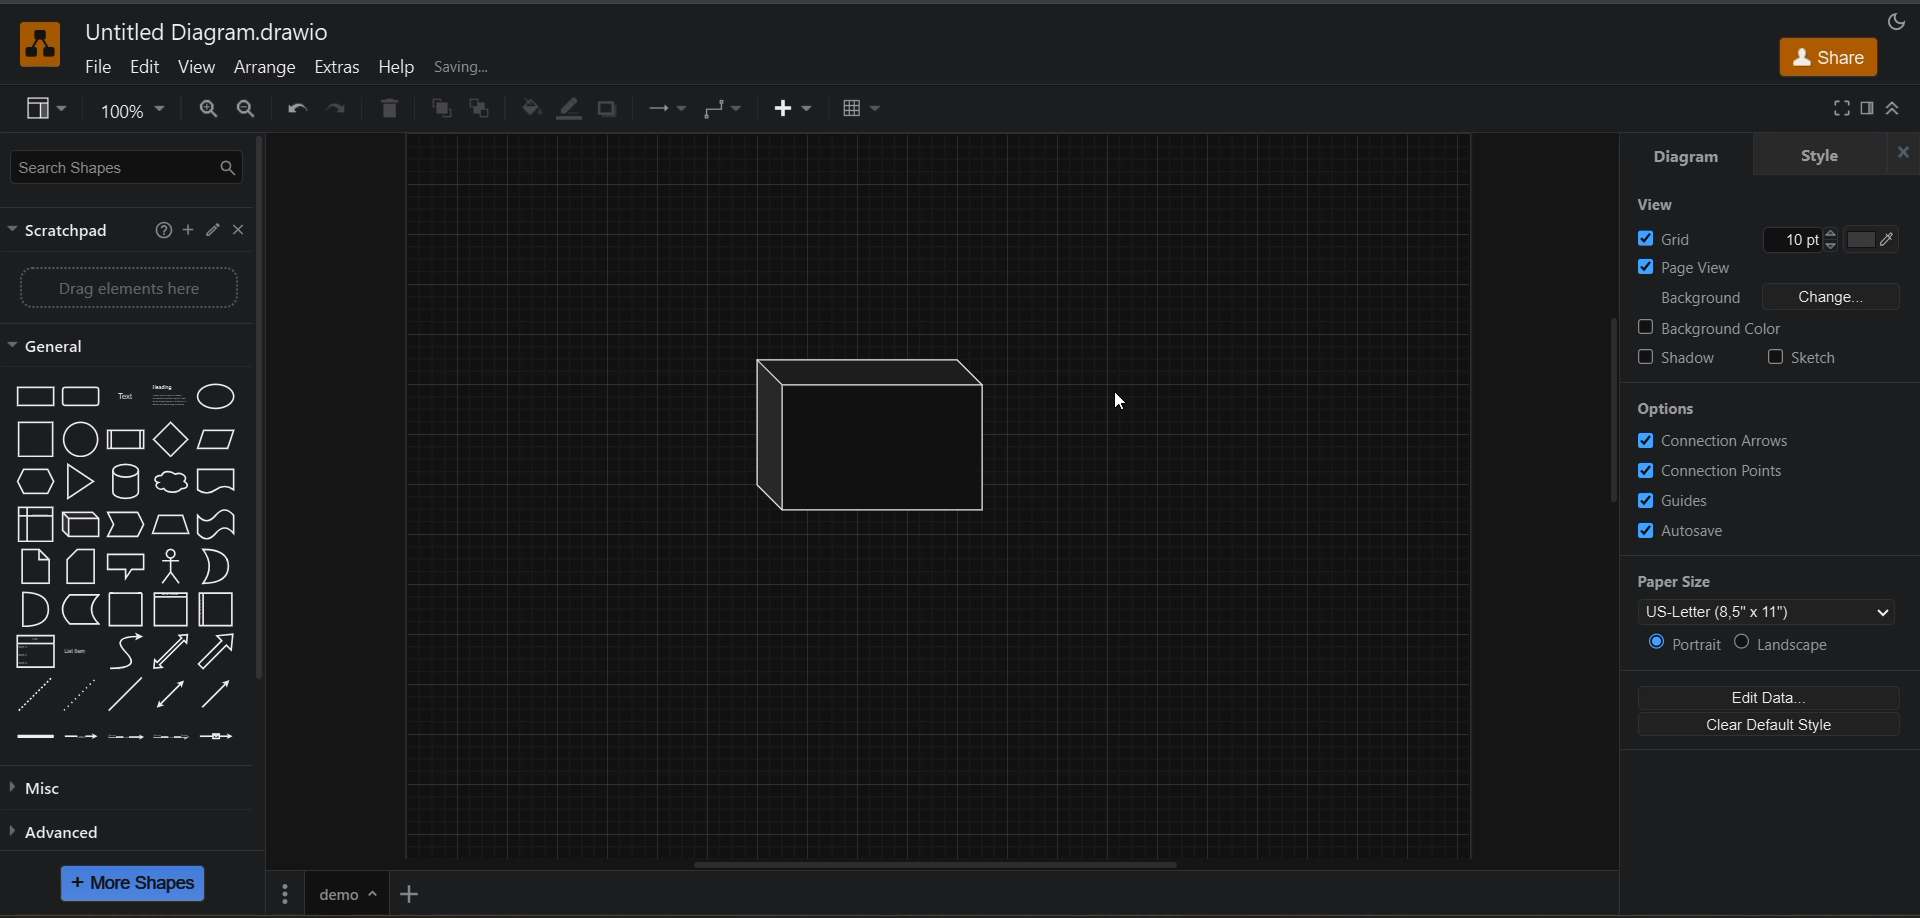  What do you see at coordinates (1800, 358) in the screenshot?
I see `sketch` at bounding box center [1800, 358].